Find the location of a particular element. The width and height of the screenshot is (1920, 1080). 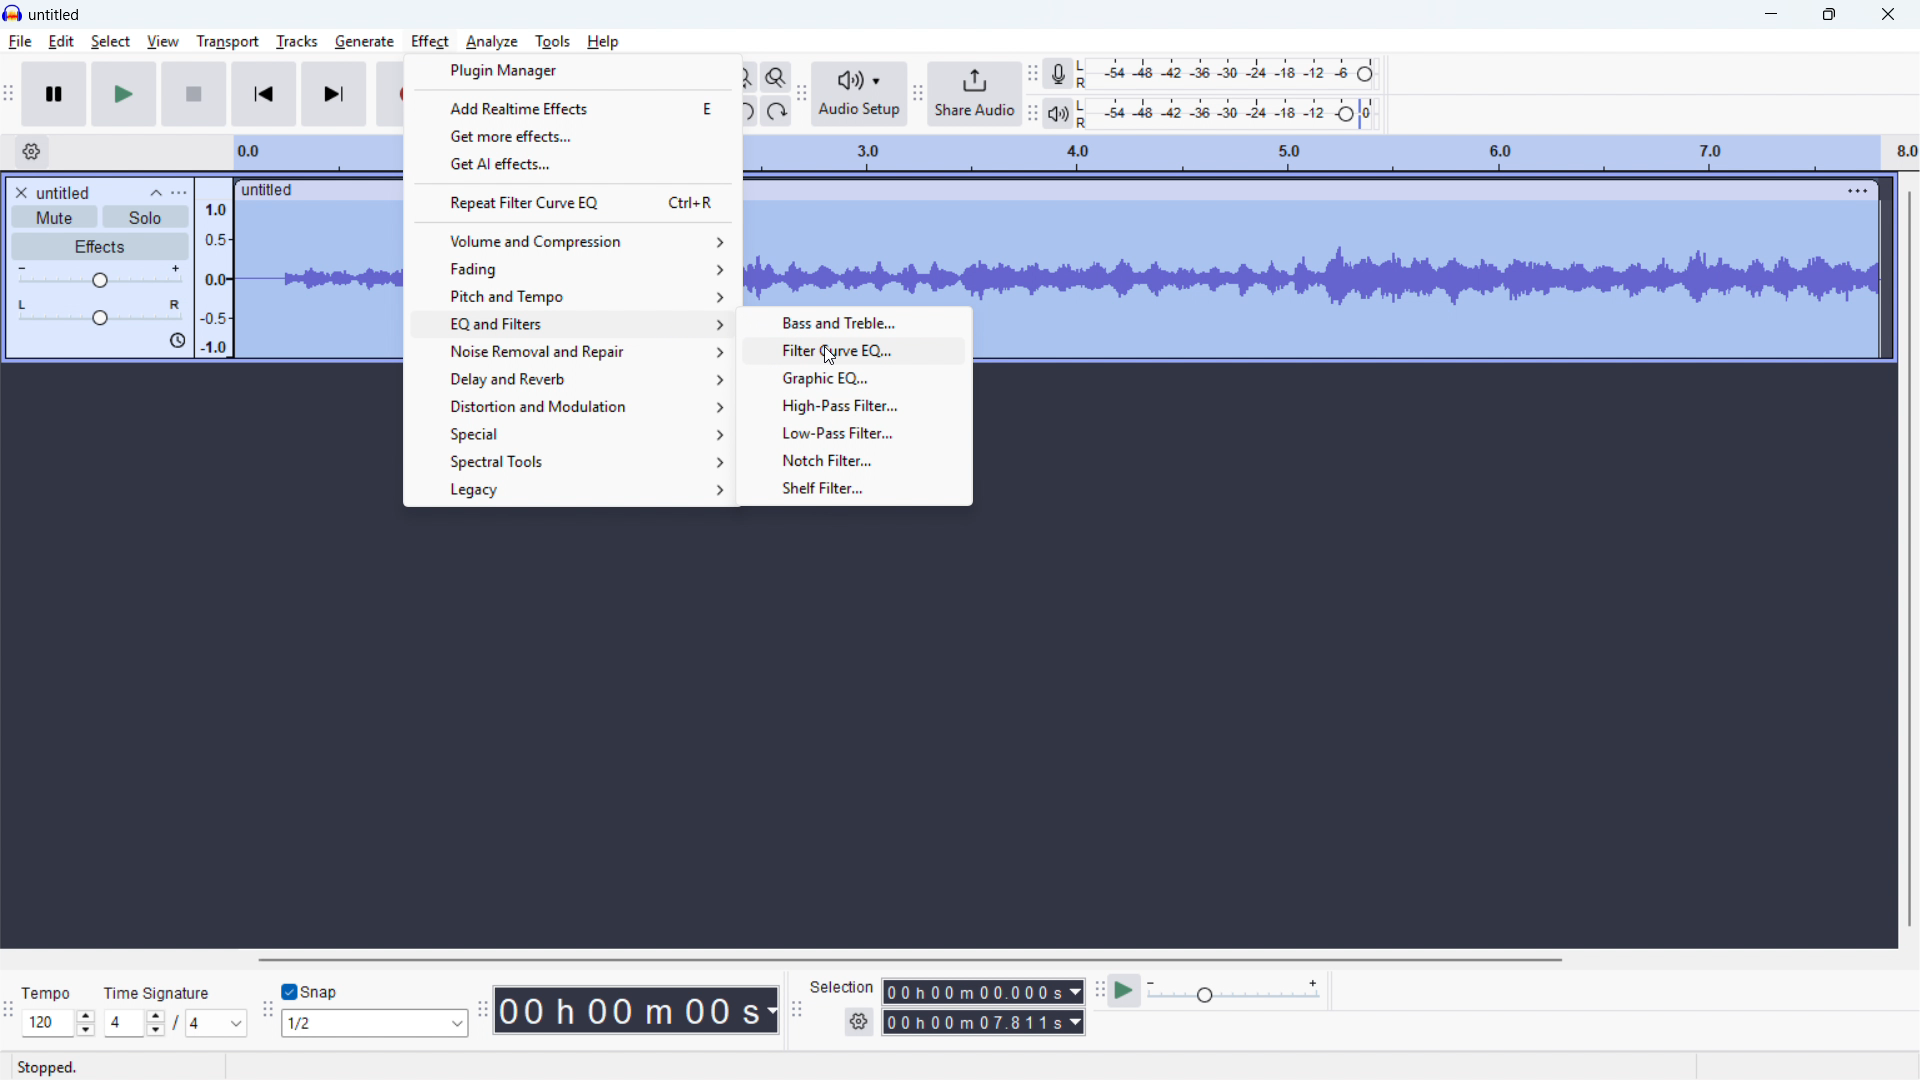

record is located at coordinates (392, 95).